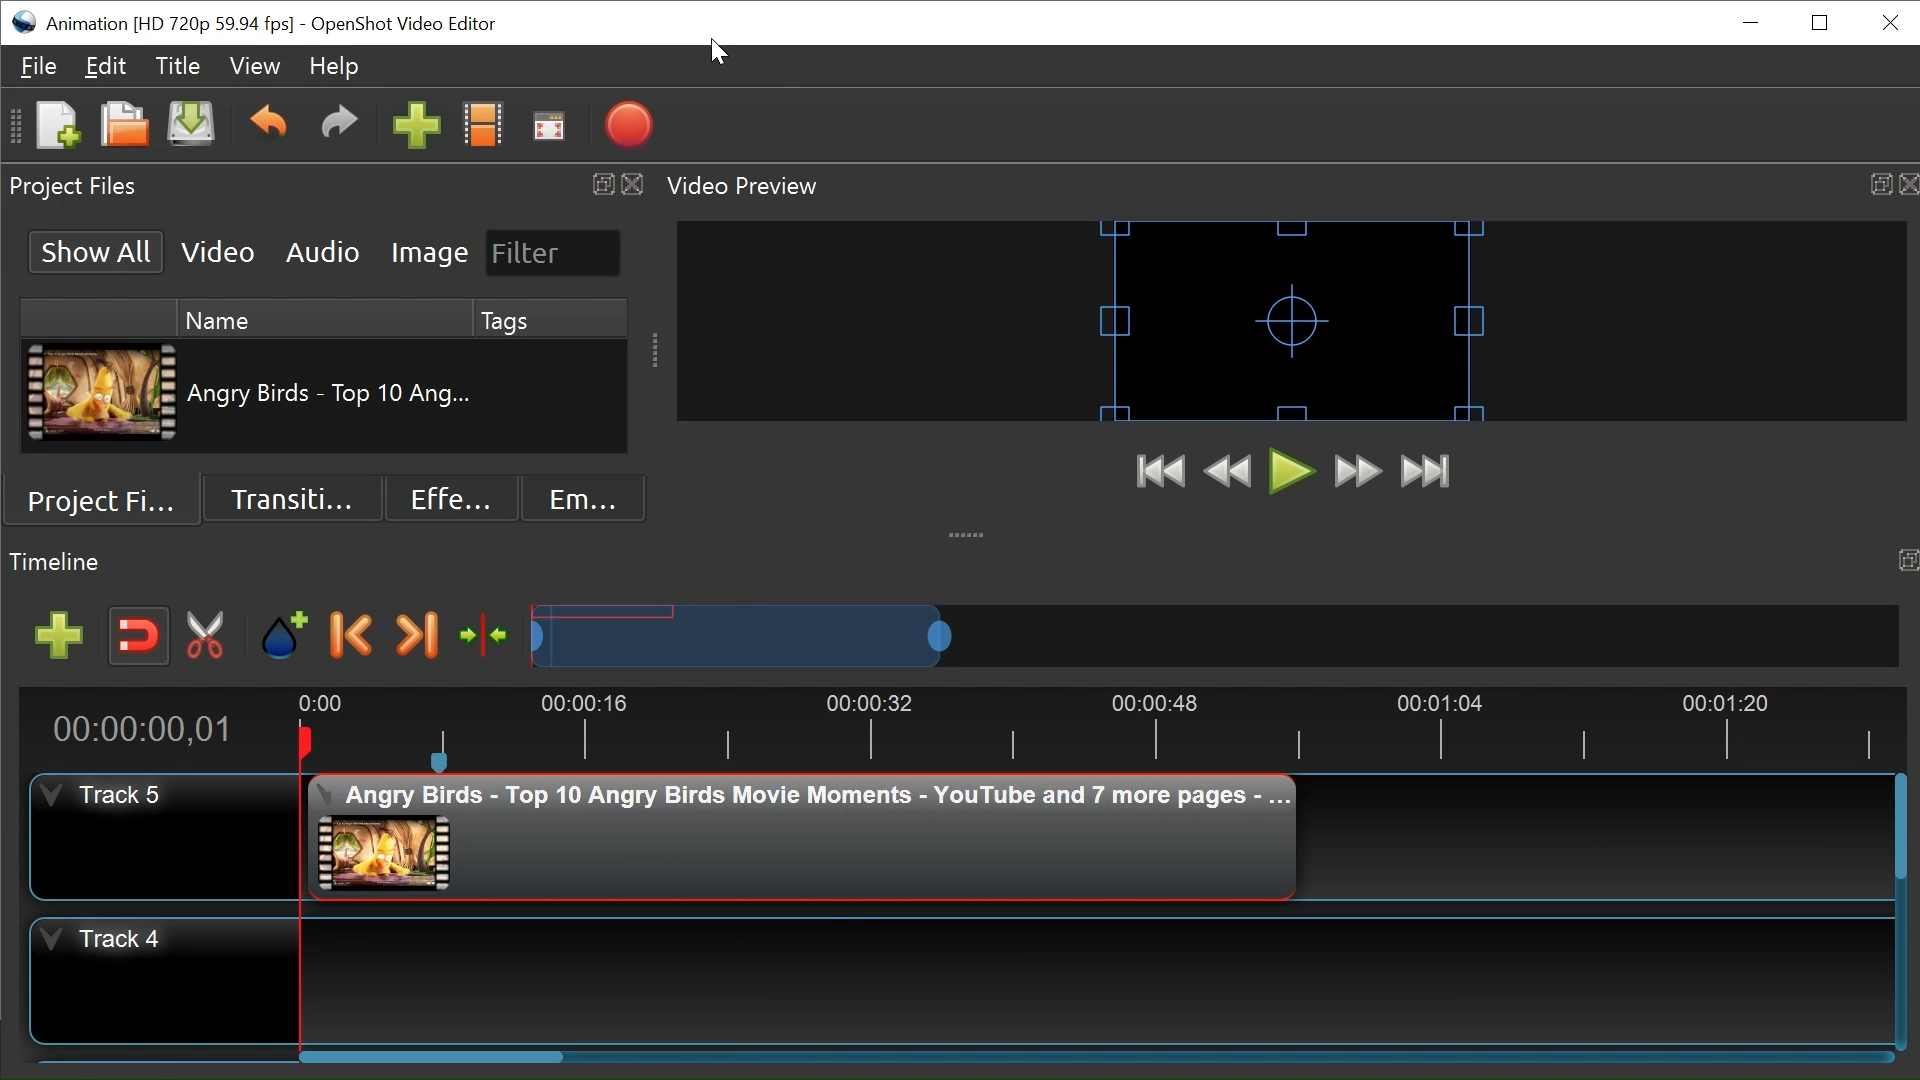 The height and width of the screenshot is (1080, 1920). I want to click on File, so click(43, 68).